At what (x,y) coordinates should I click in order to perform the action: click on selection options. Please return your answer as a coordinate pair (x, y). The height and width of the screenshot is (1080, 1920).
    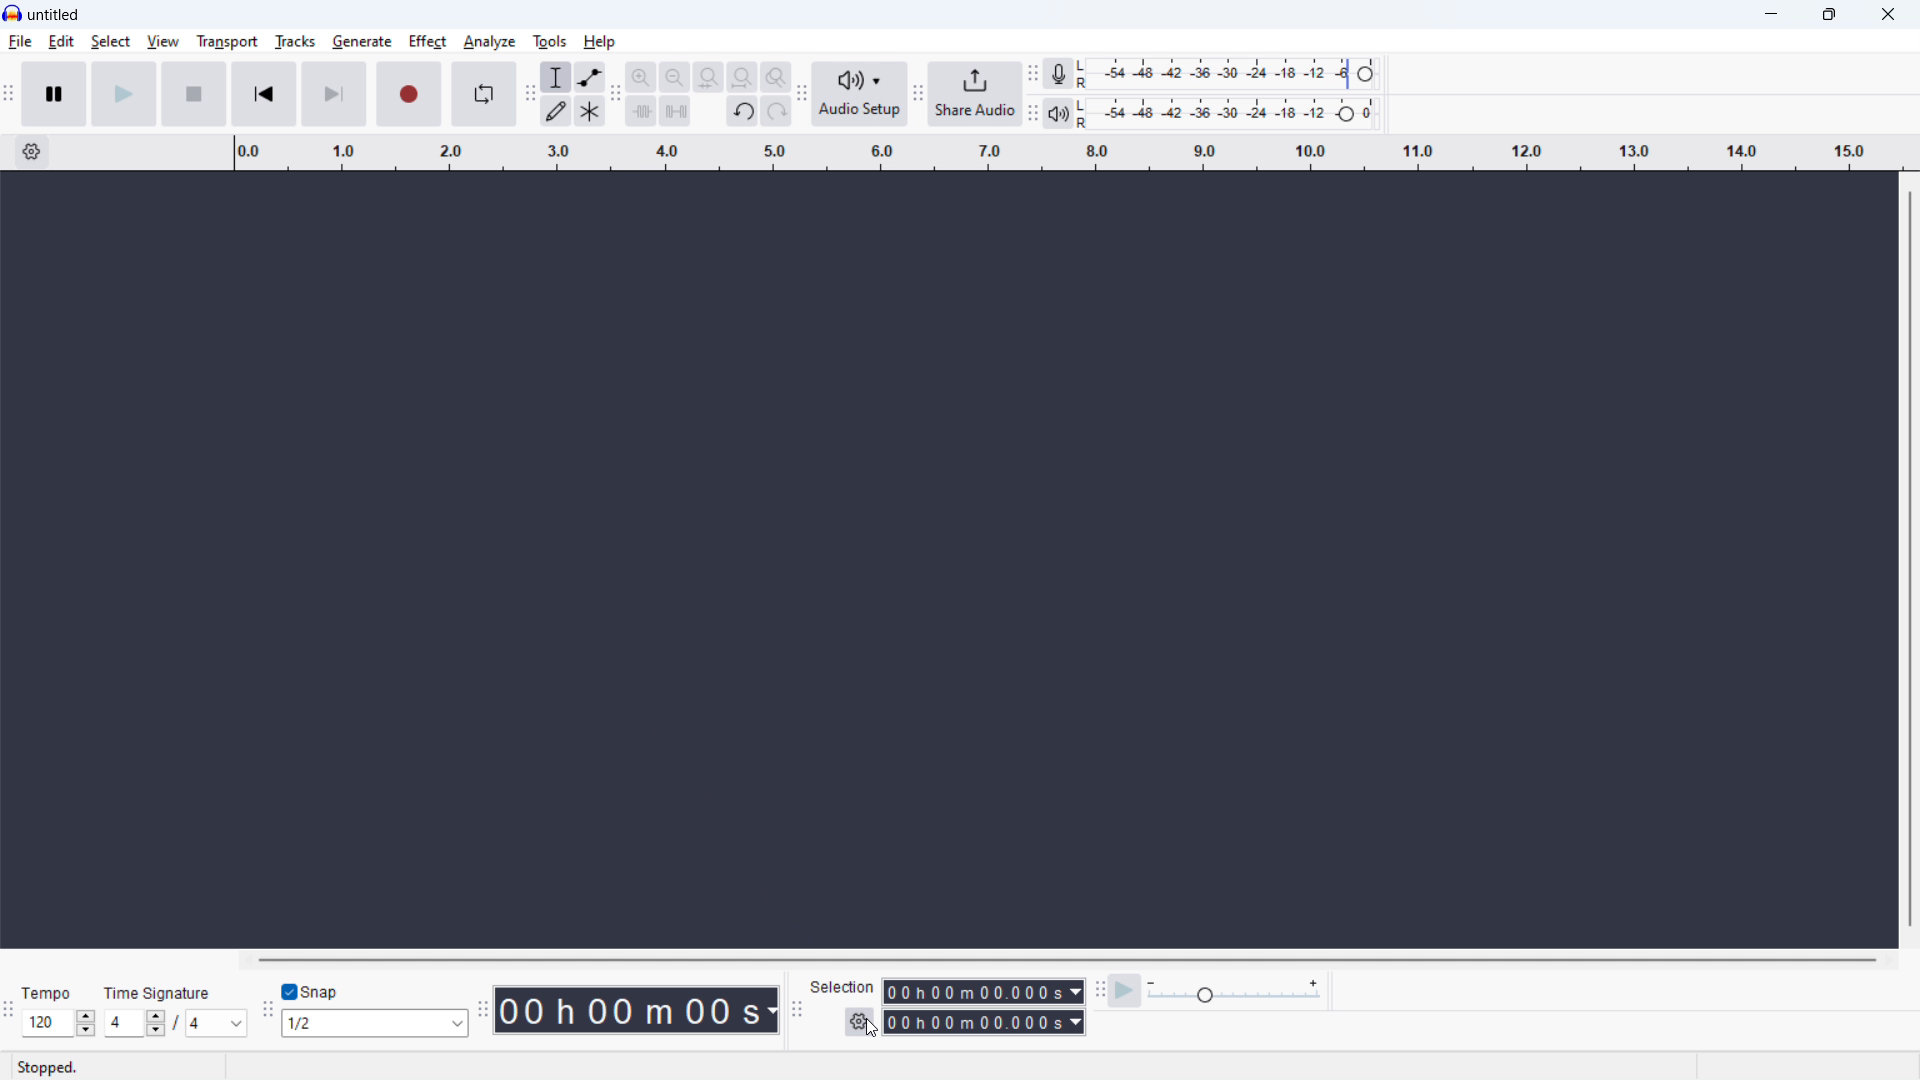
    Looking at the image, I should click on (857, 1019).